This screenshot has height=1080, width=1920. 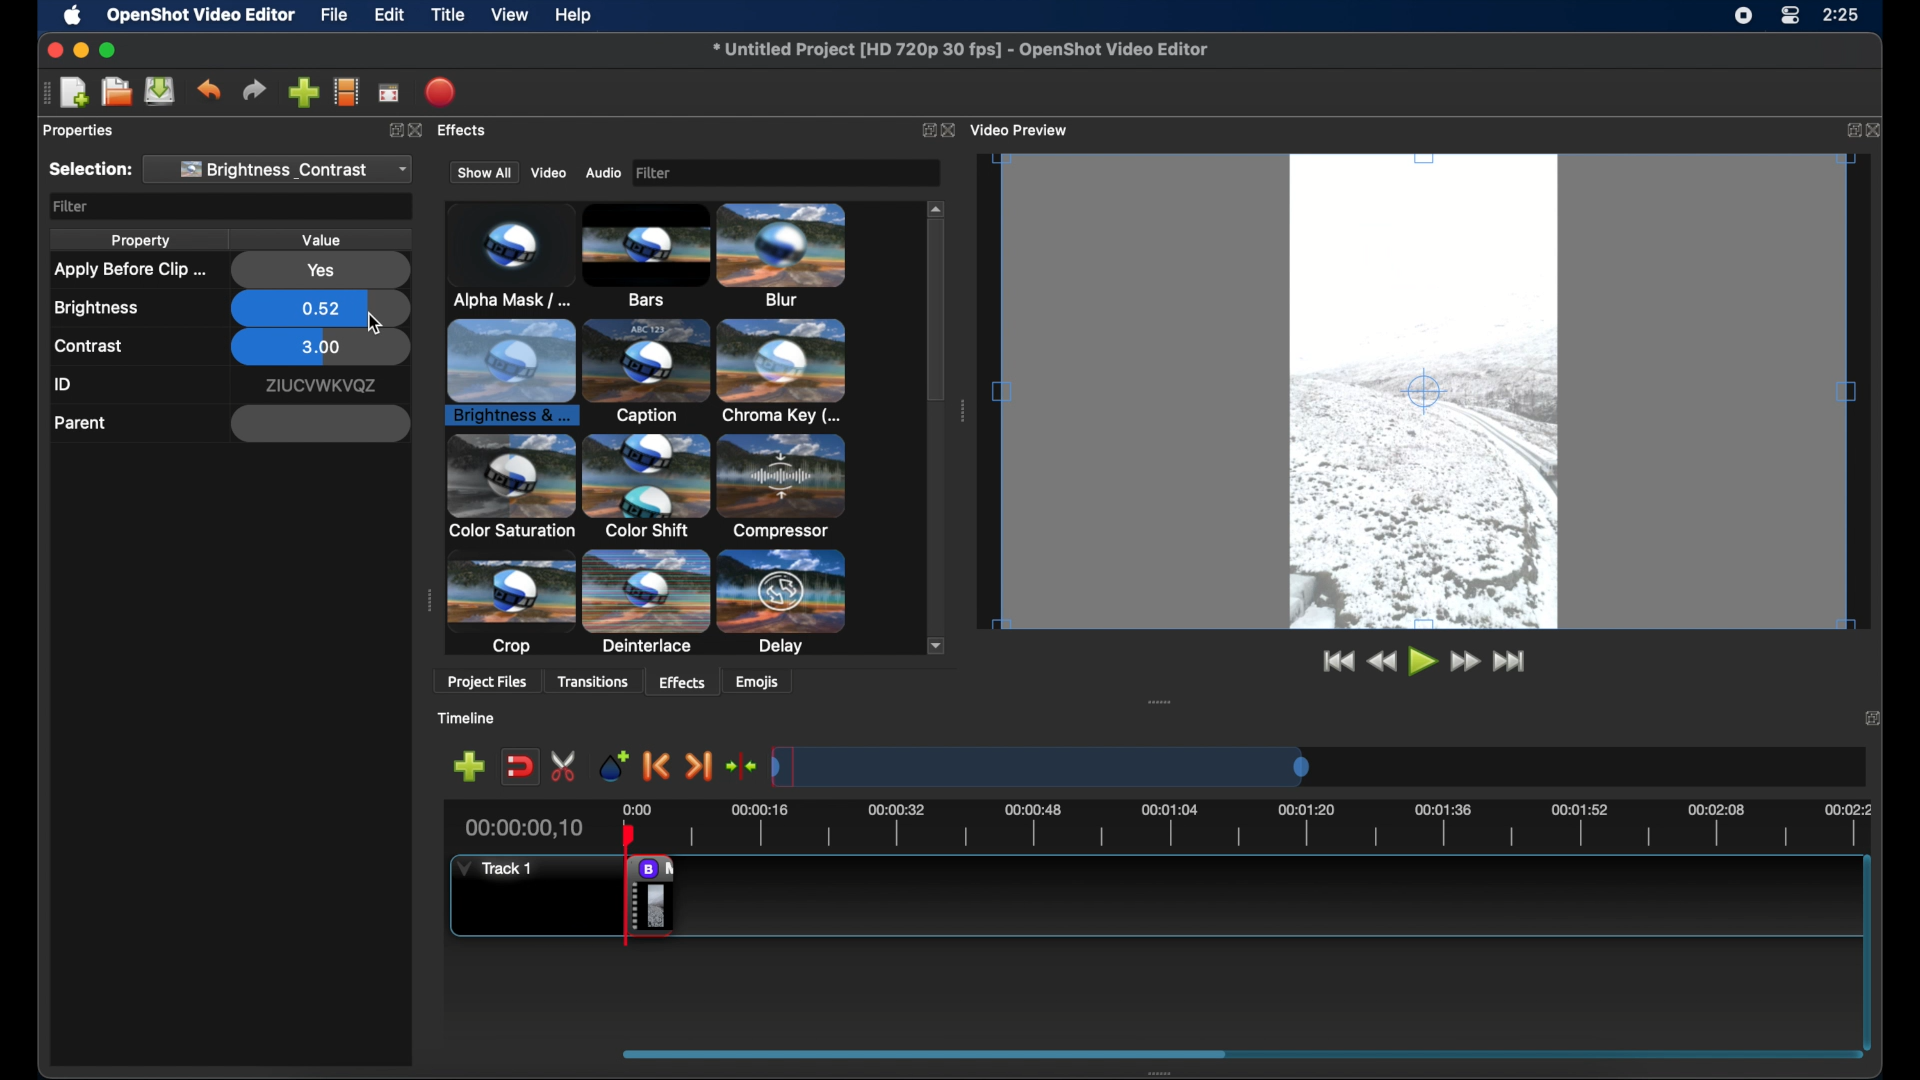 I want to click on property, so click(x=140, y=242).